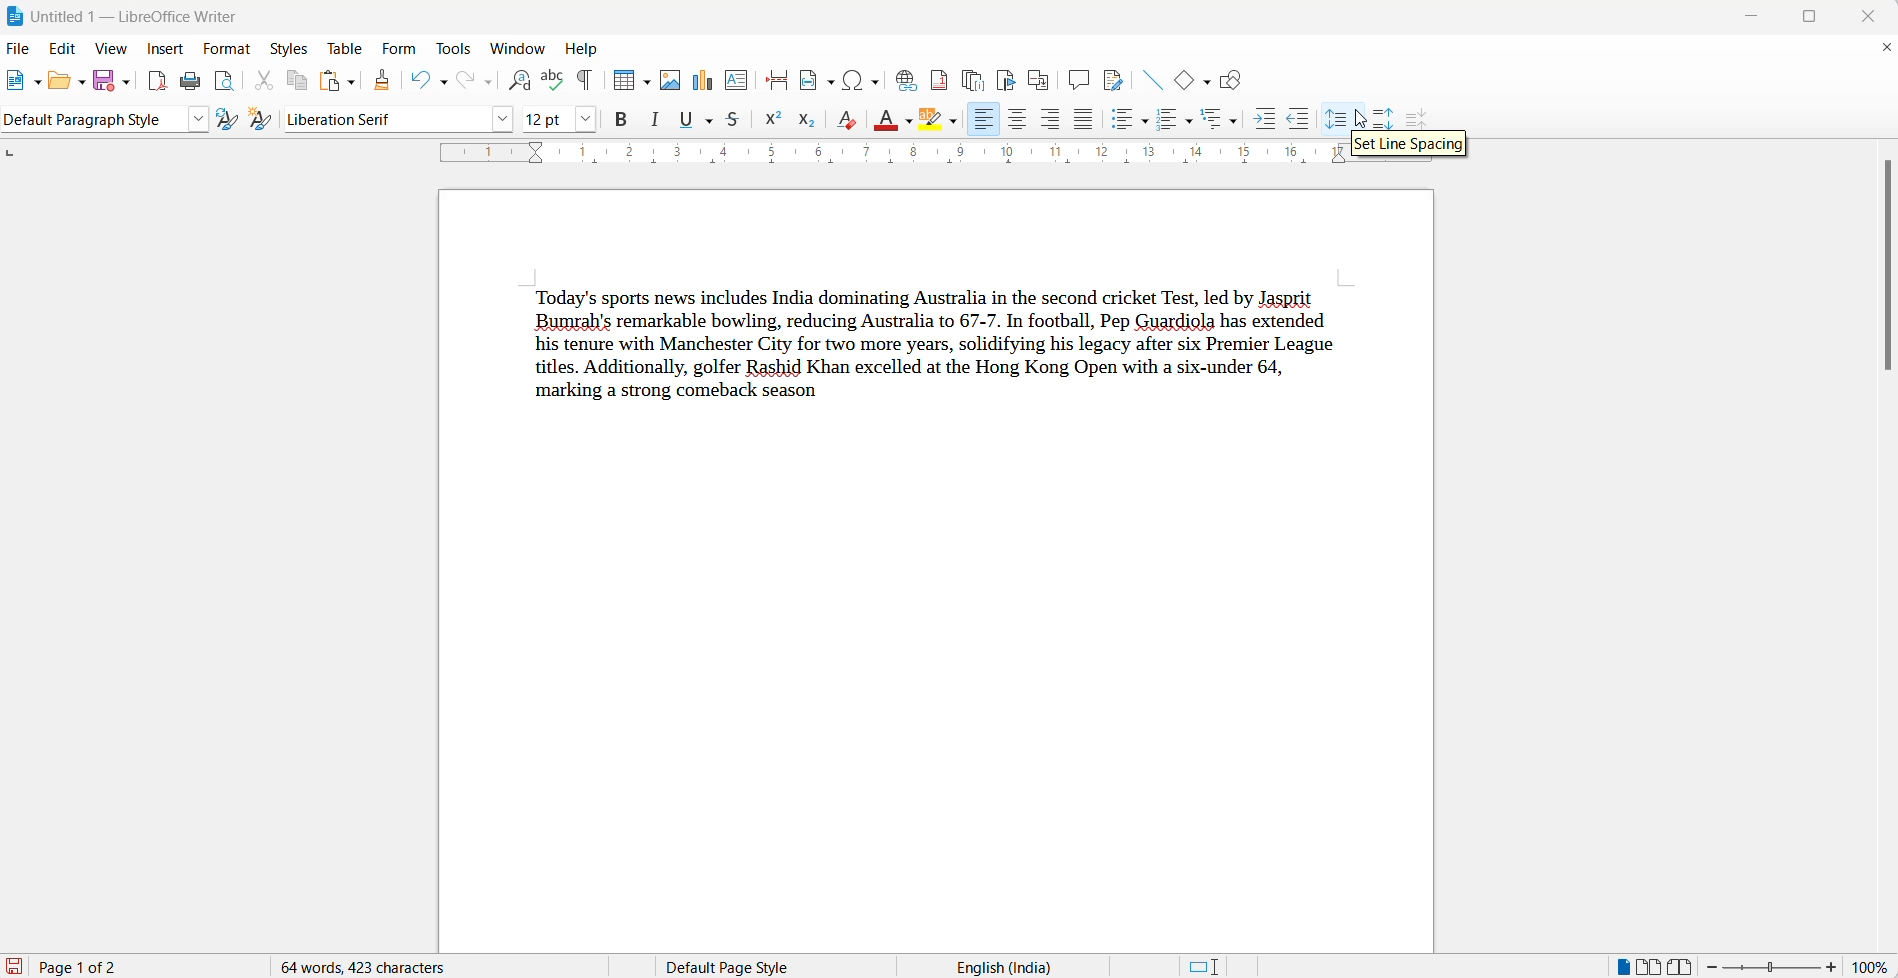 The height and width of the screenshot is (978, 1898). What do you see at coordinates (192, 79) in the screenshot?
I see `print` at bounding box center [192, 79].